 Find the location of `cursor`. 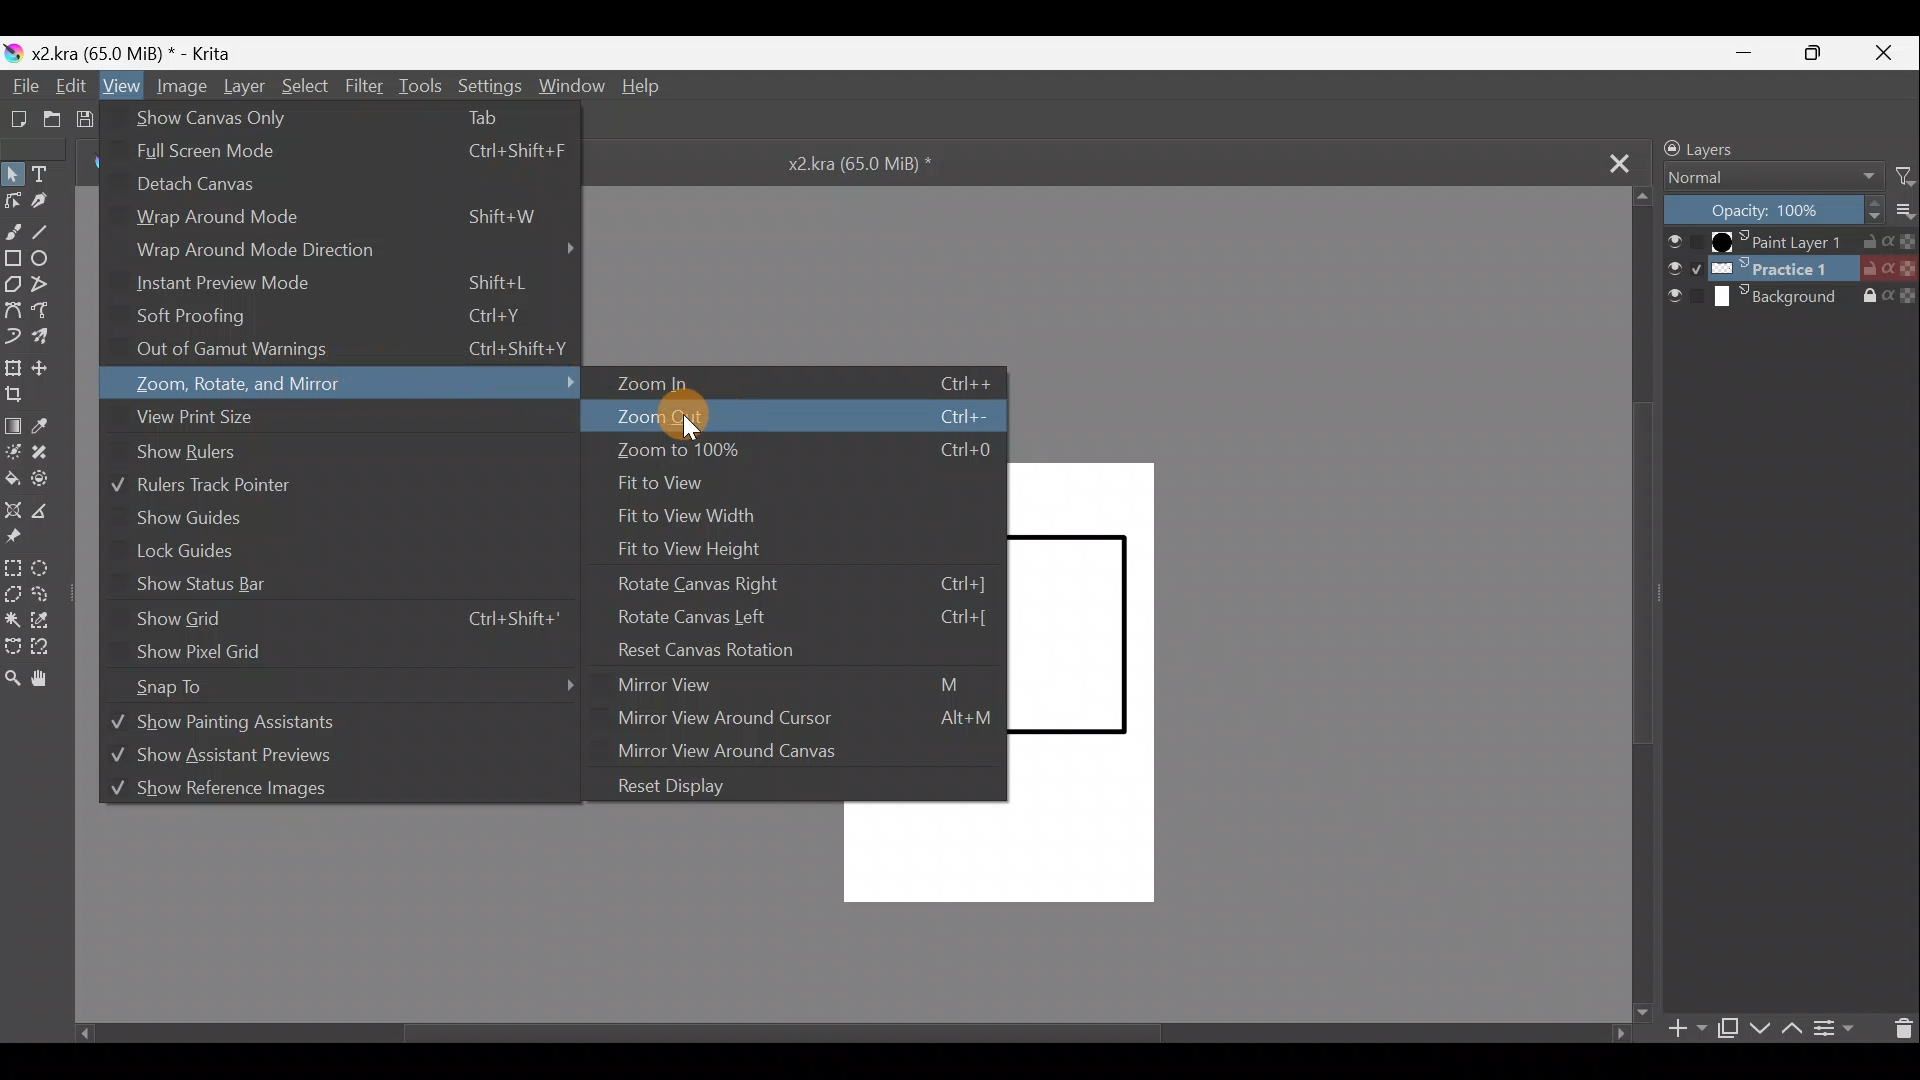

cursor is located at coordinates (687, 434).